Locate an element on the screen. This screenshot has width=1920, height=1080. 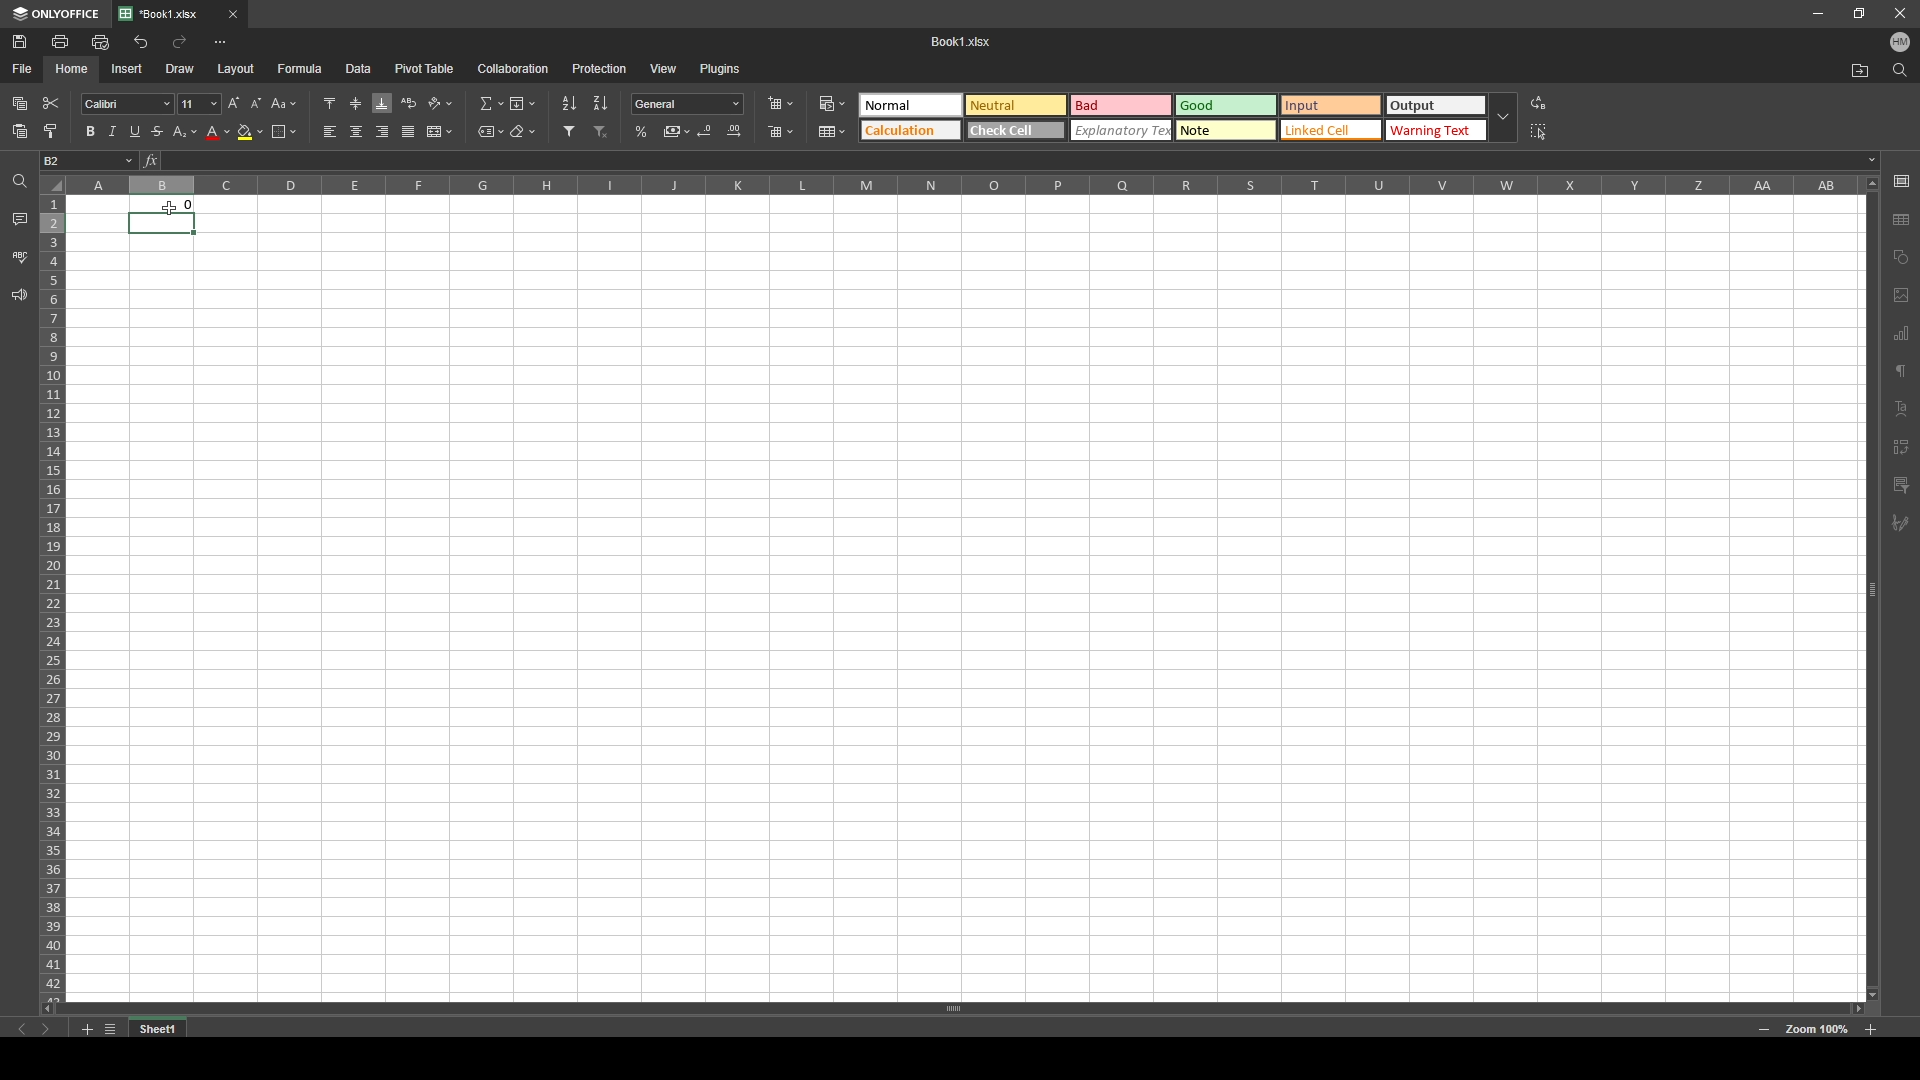
sheet list is located at coordinates (110, 1029).